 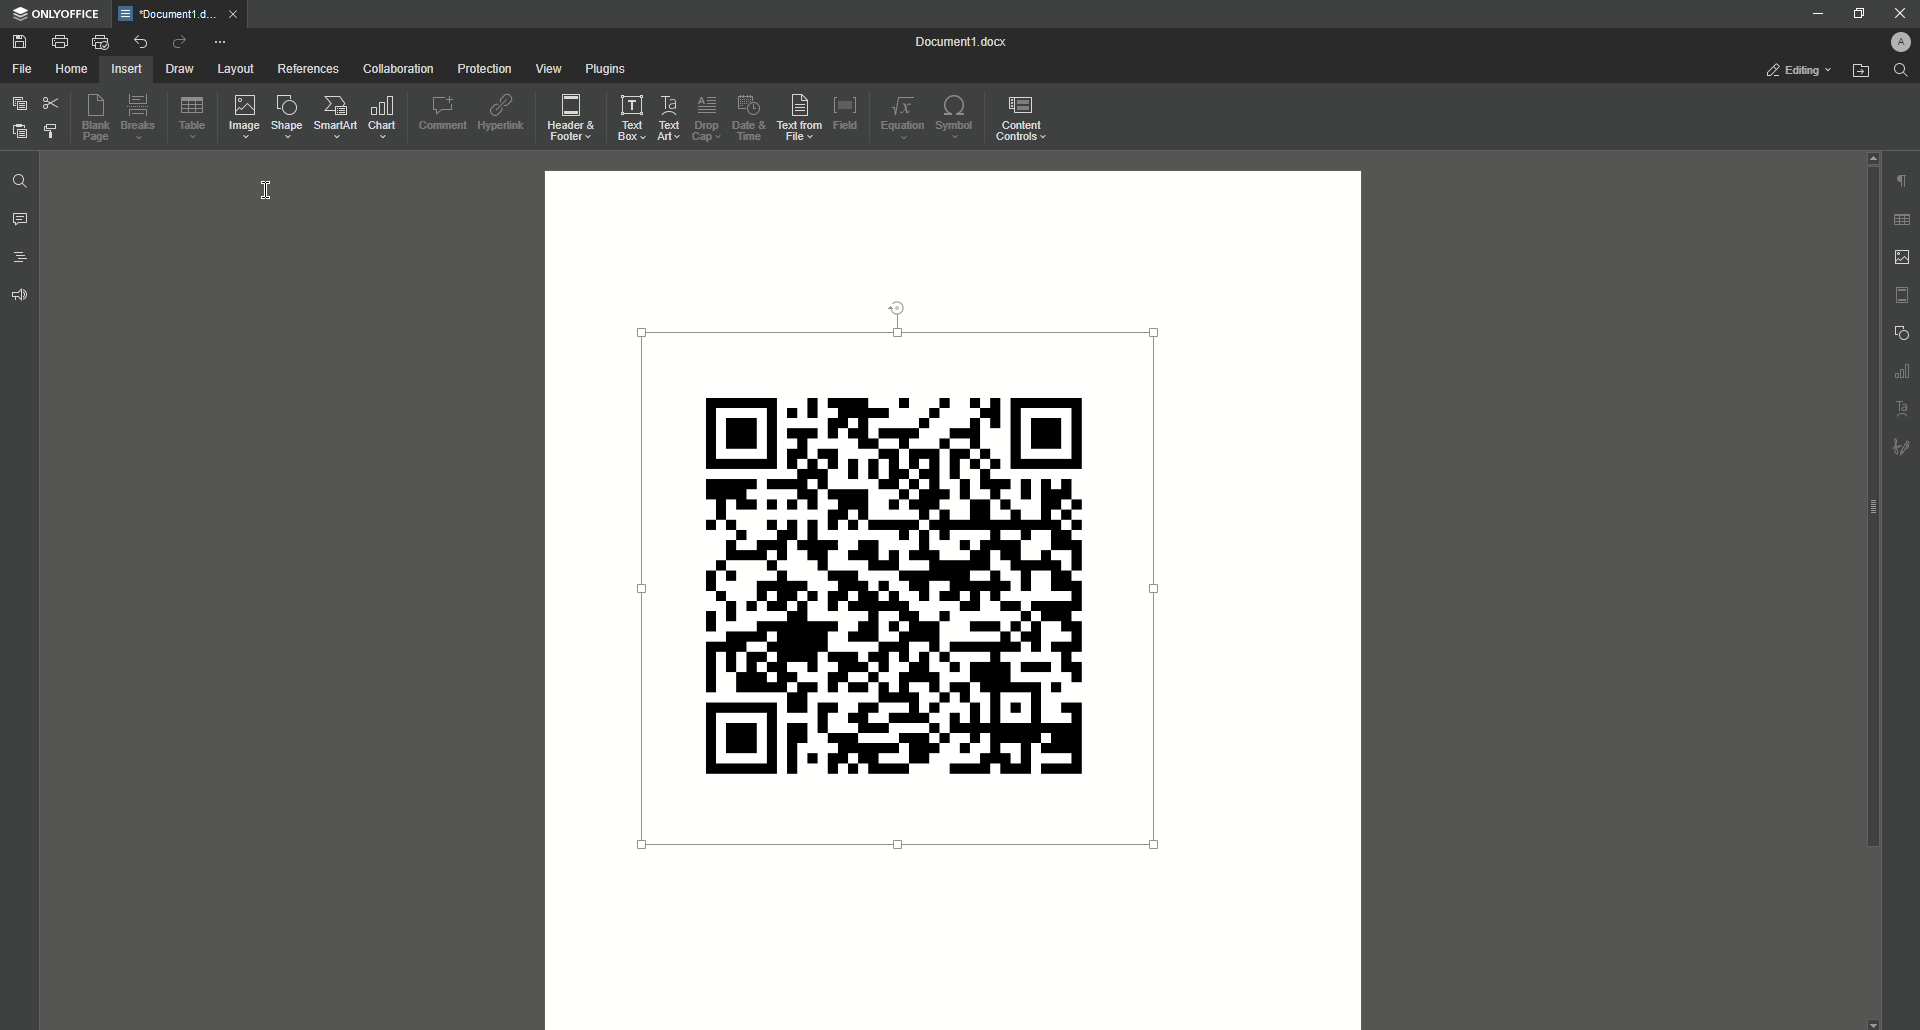 What do you see at coordinates (897, 119) in the screenshot?
I see `Equation` at bounding box center [897, 119].